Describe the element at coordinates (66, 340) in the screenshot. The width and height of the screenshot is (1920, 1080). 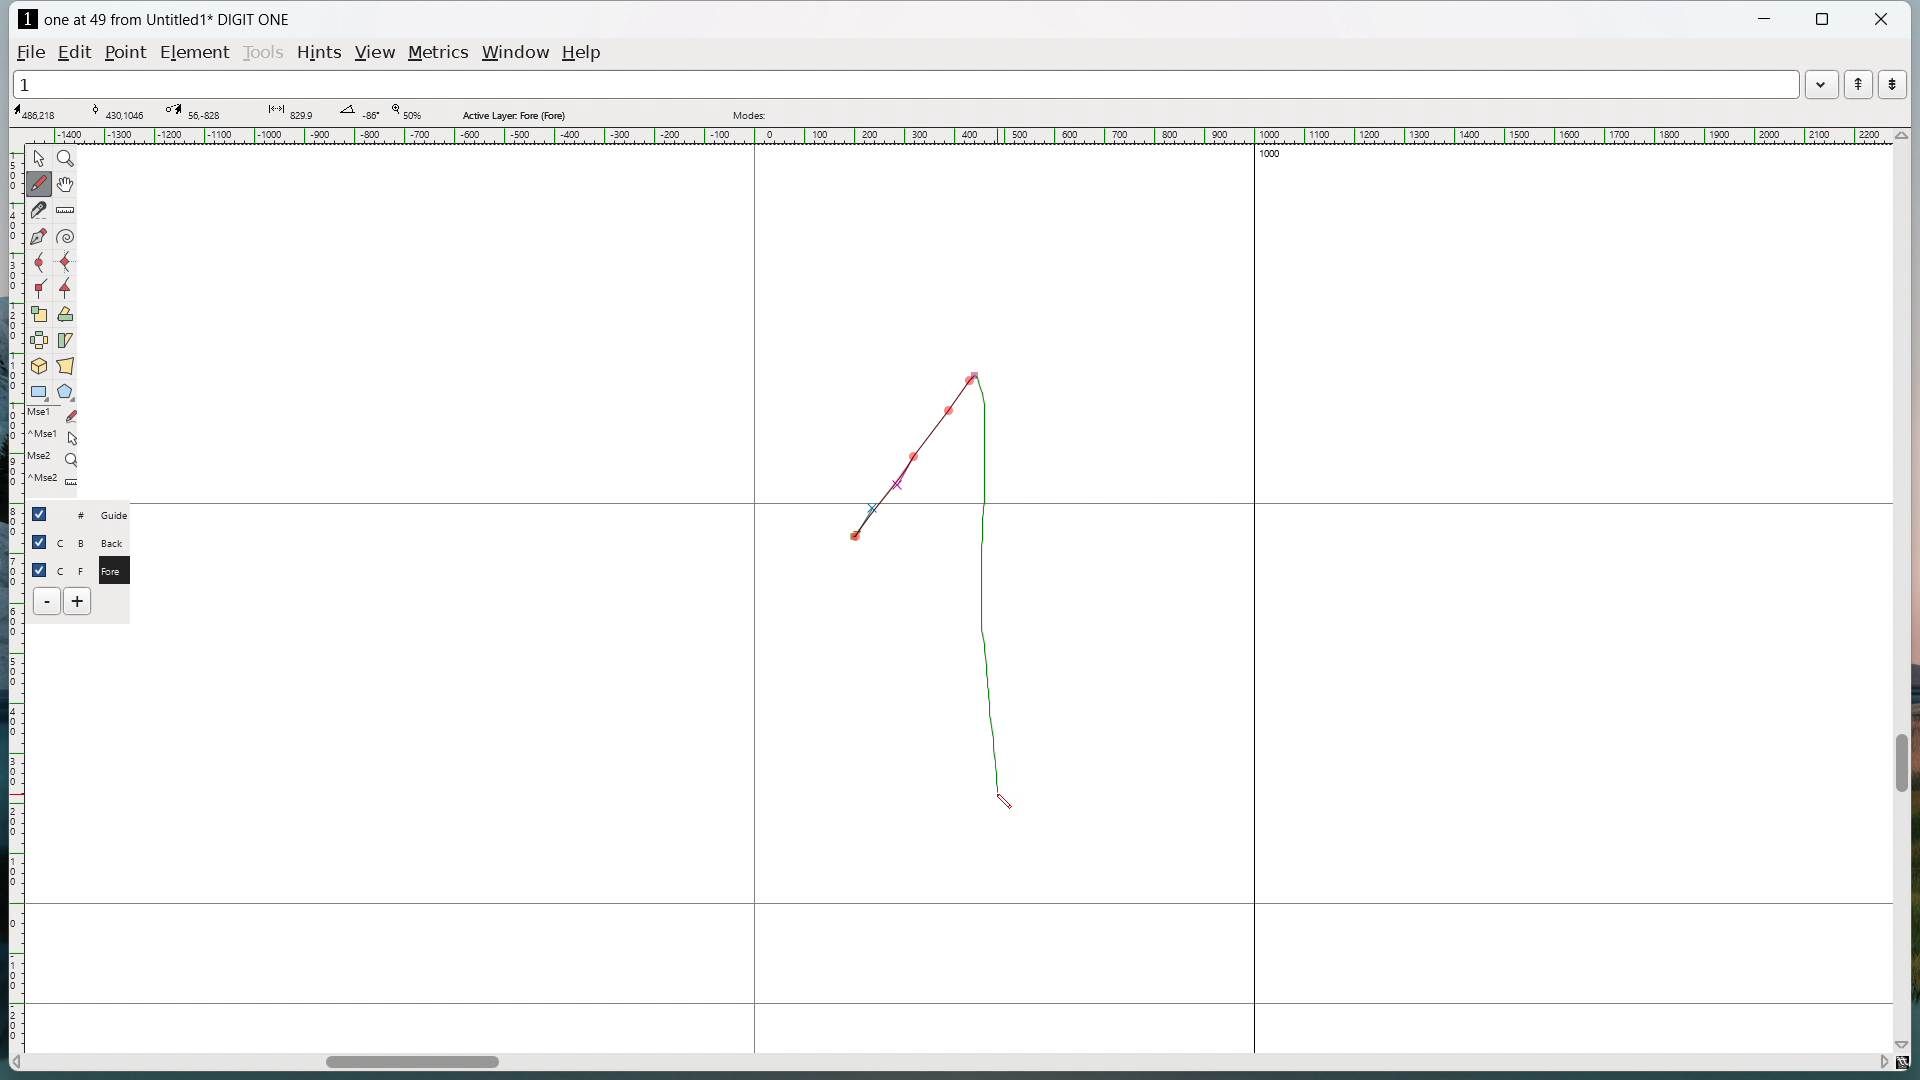
I see `skew selection` at that location.